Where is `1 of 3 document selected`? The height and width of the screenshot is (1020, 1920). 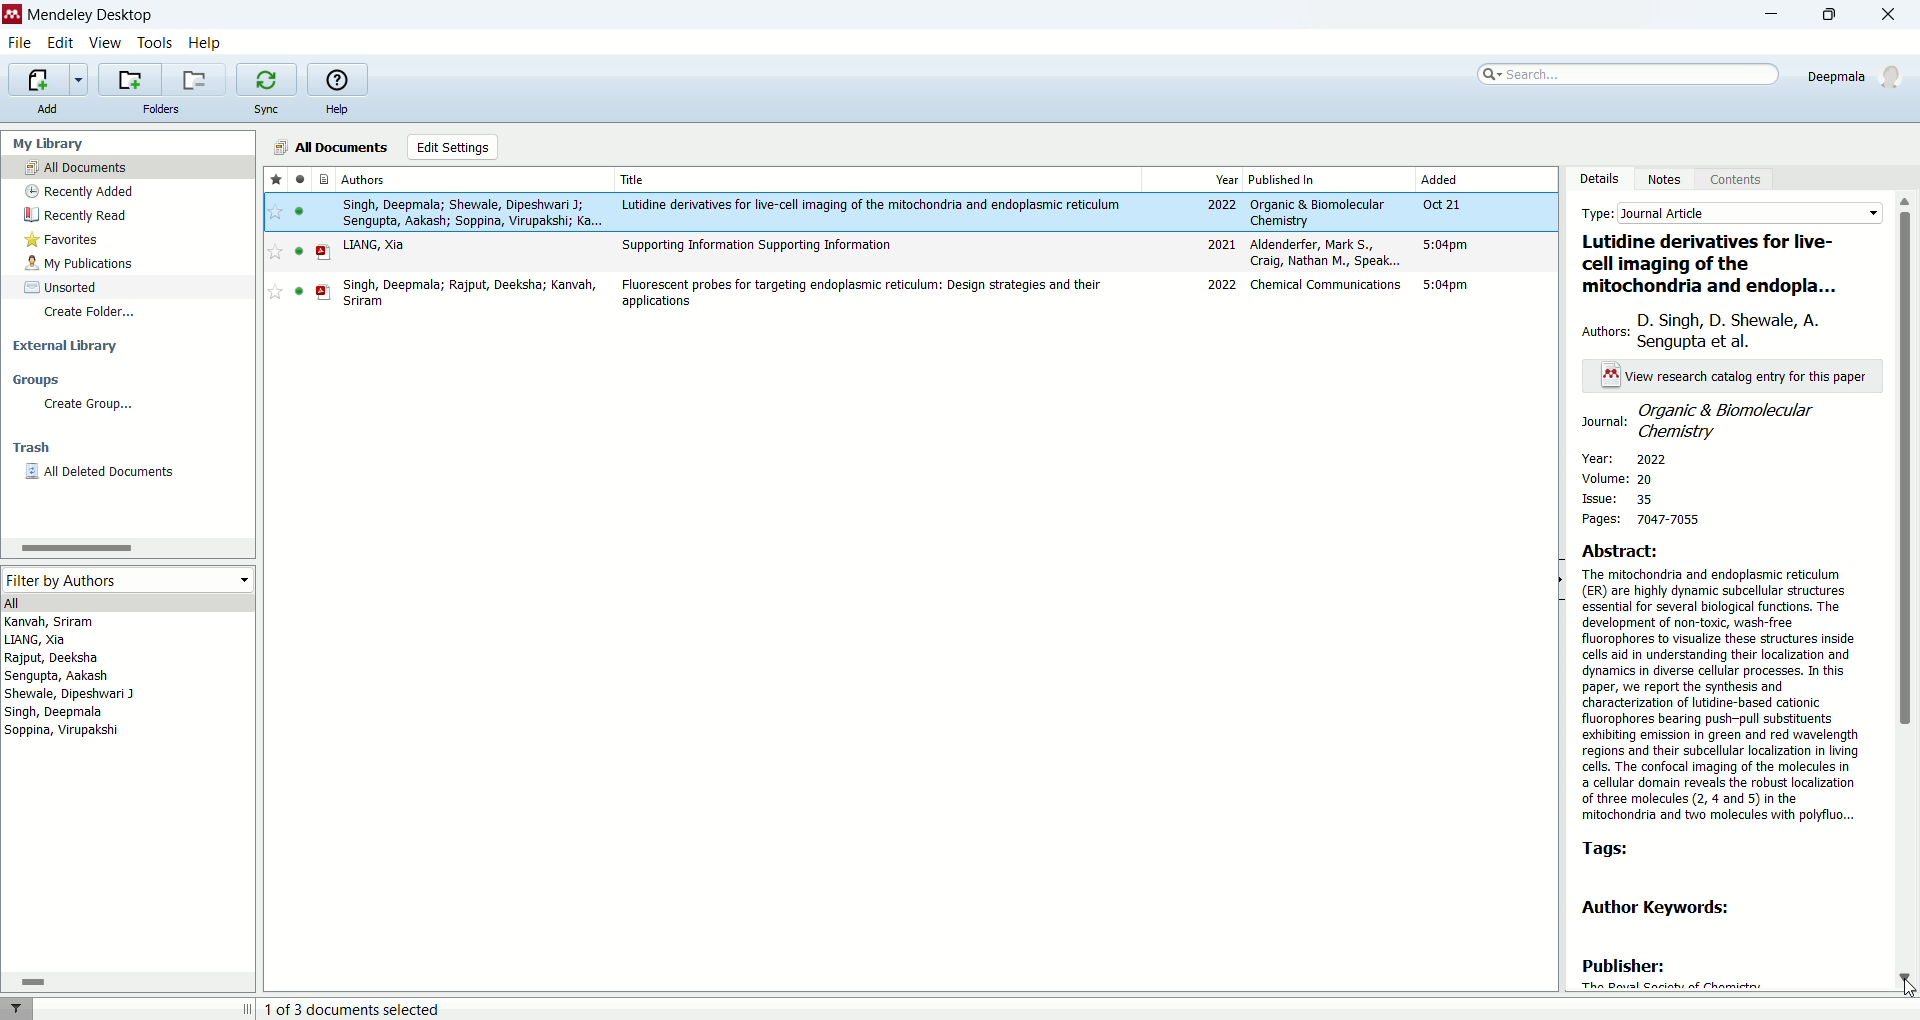
1 of 3 document selected is located at coordinates (362, 1009).